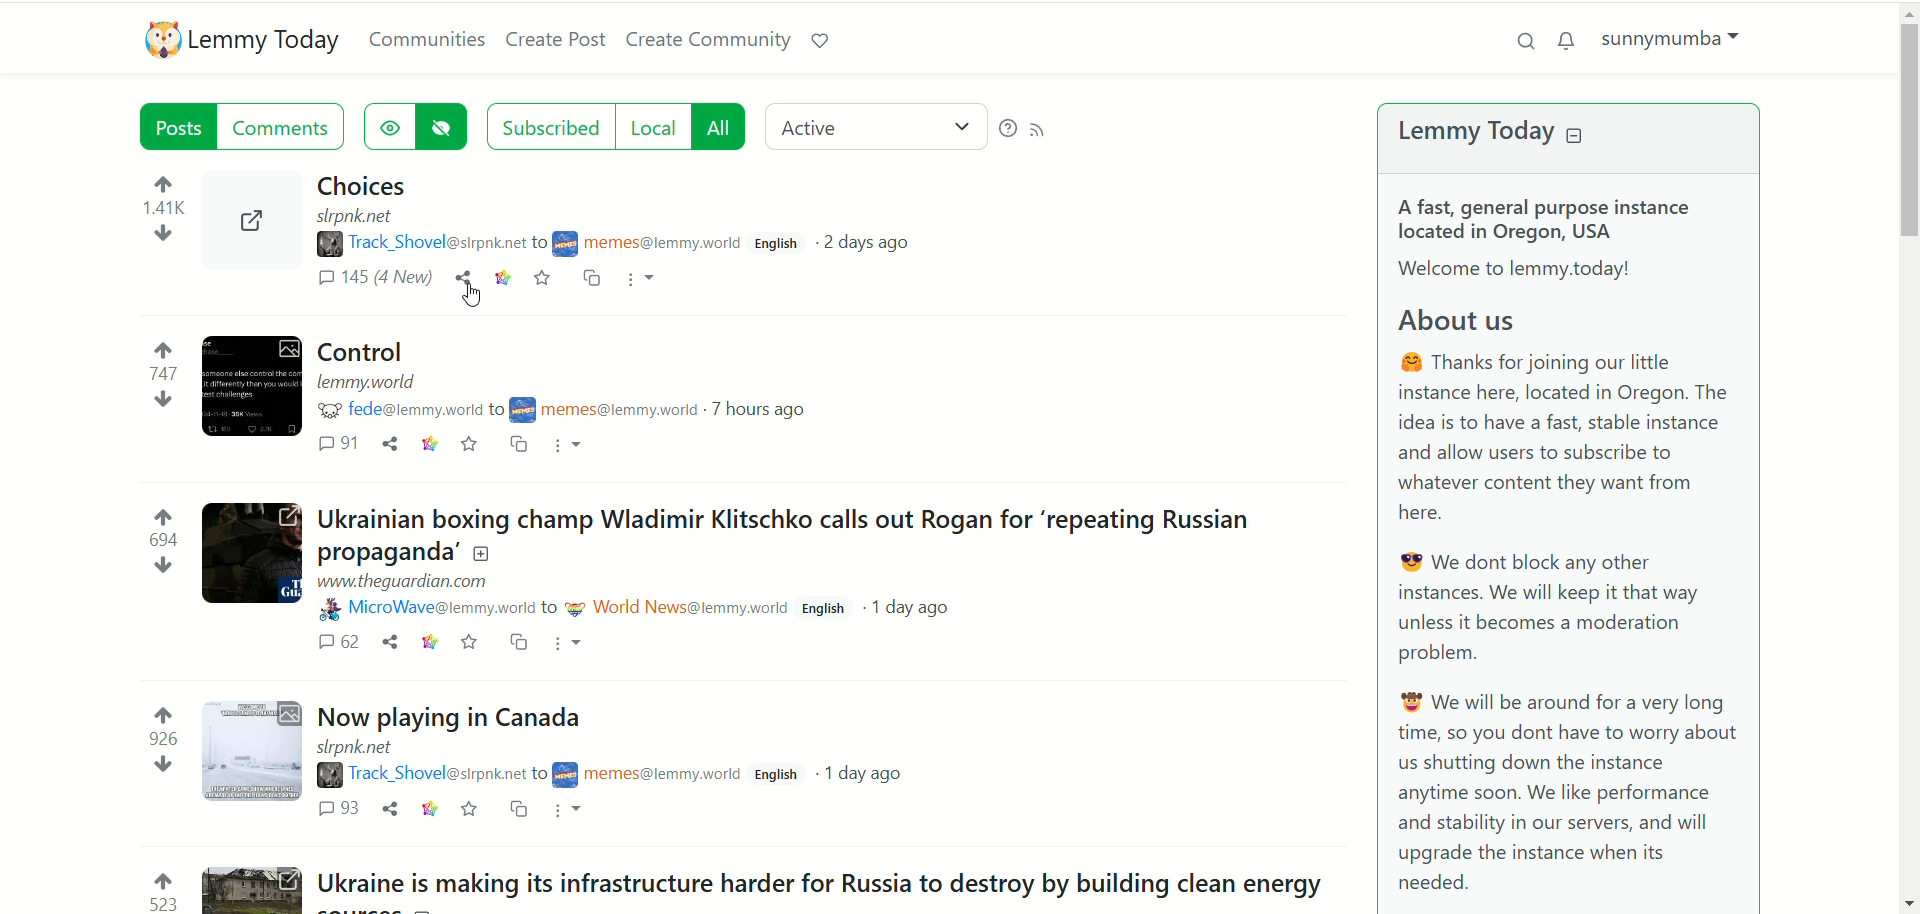 The image size is (1920, 914). Describe the element at coordinates (878, 129) in the screenshot. I see `active` at that location.